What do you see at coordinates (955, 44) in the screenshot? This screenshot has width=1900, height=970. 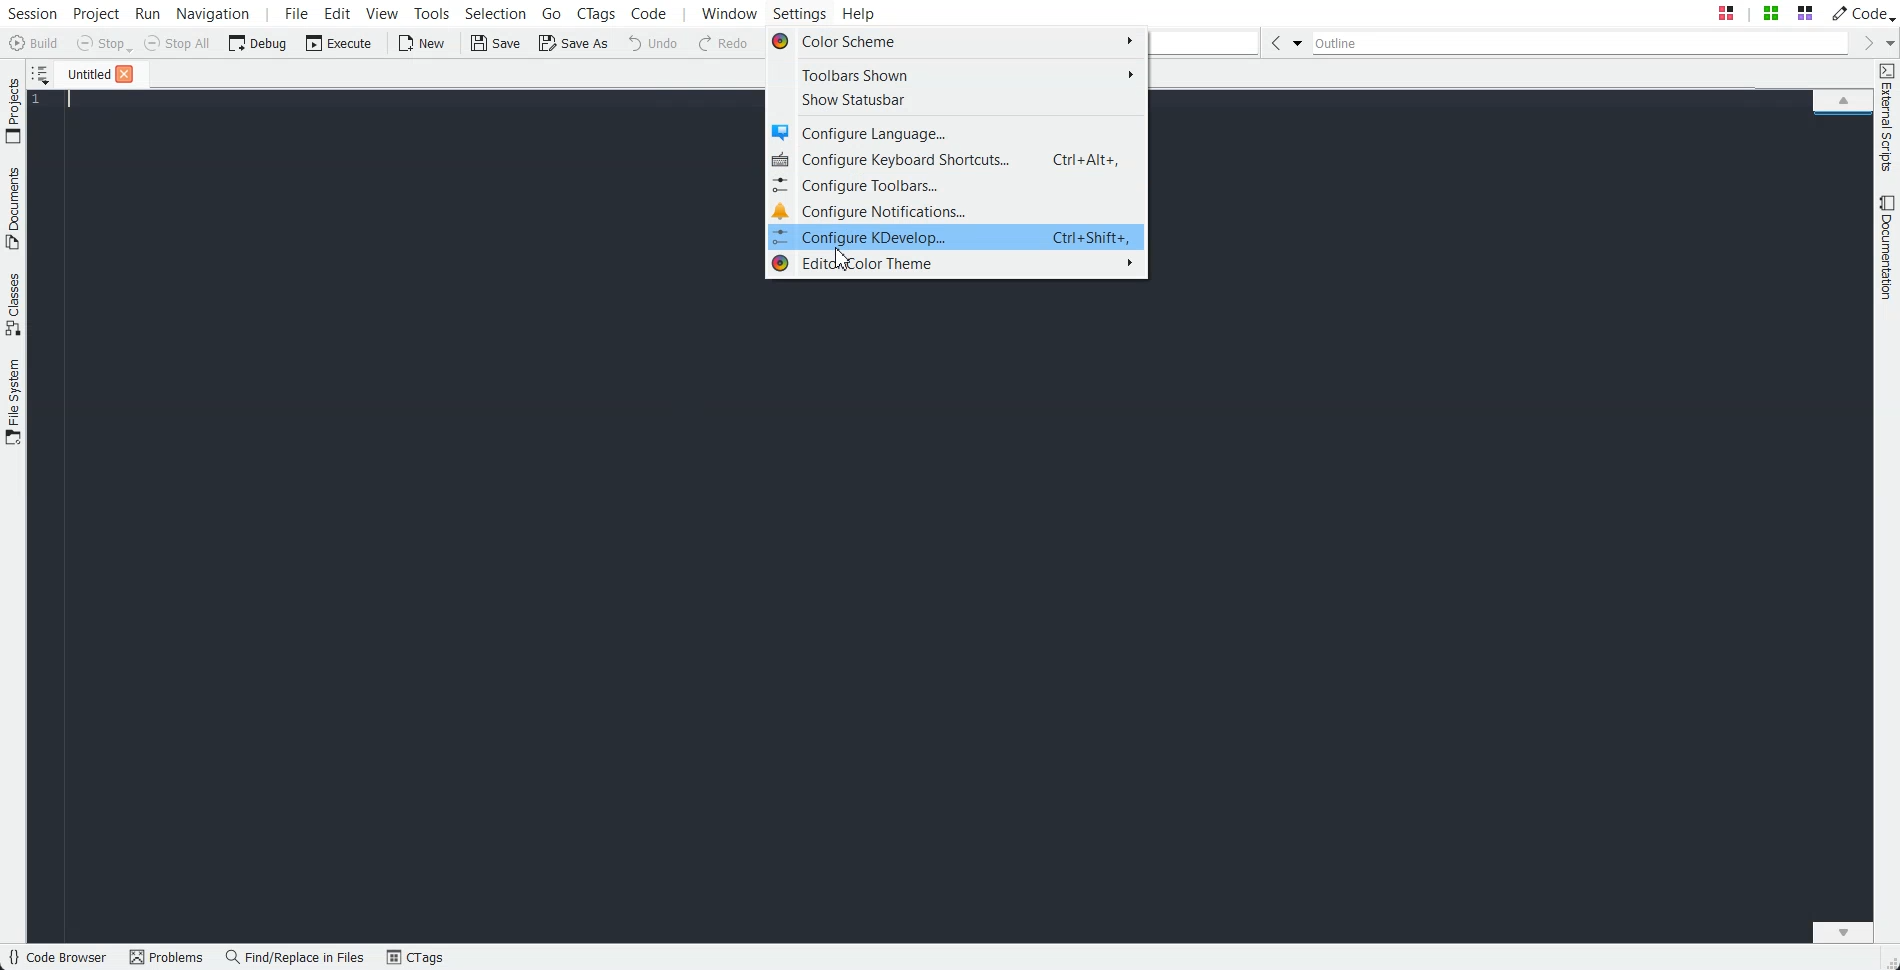 I see `Color Scheme` at bounding box center [955, 44].